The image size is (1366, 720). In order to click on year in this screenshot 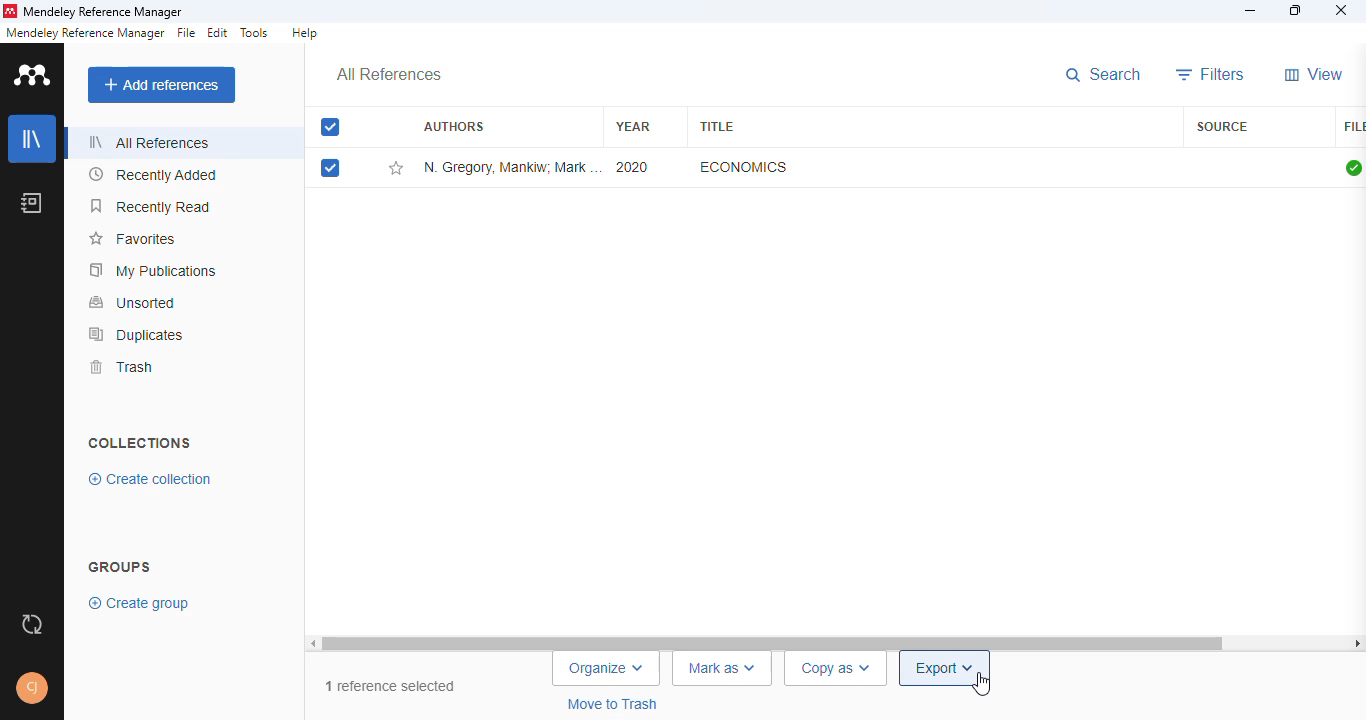, I will do `click(633, 127)`.